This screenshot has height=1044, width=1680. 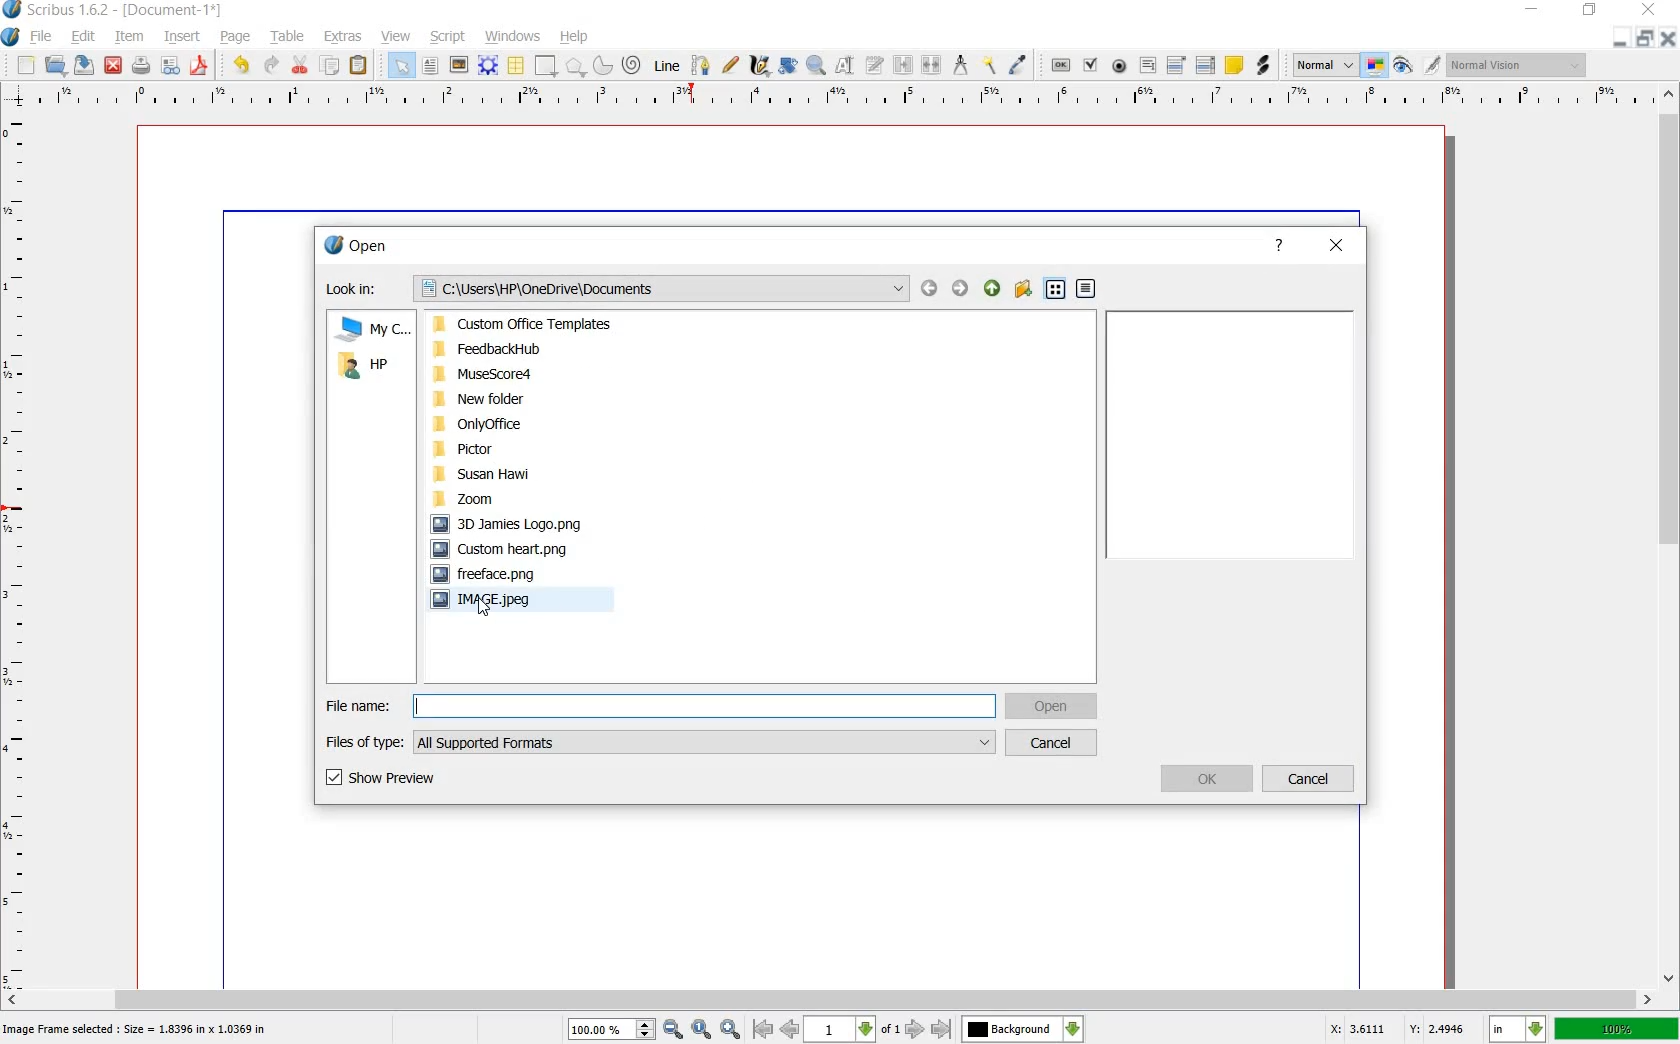 I want to click on minimize, so click(x=1618, y=38).